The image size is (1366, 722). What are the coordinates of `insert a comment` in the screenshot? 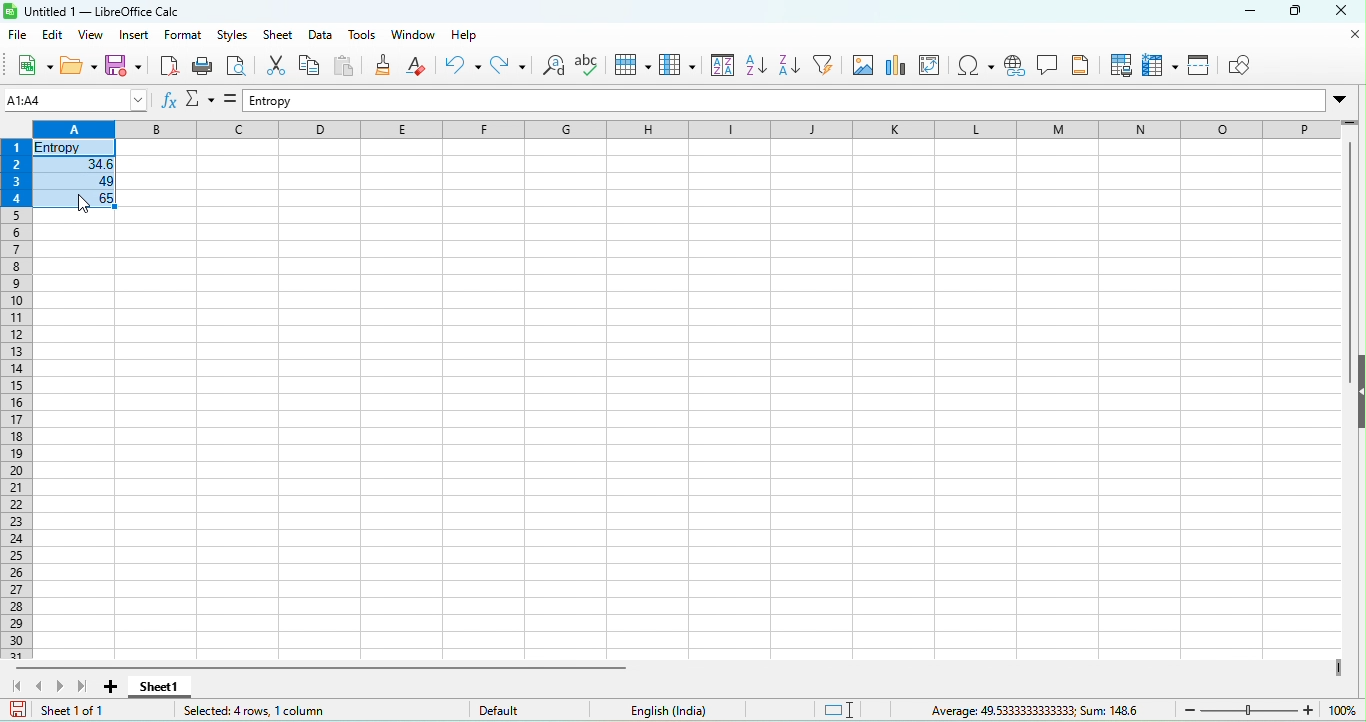 It's located at (1052, 67).